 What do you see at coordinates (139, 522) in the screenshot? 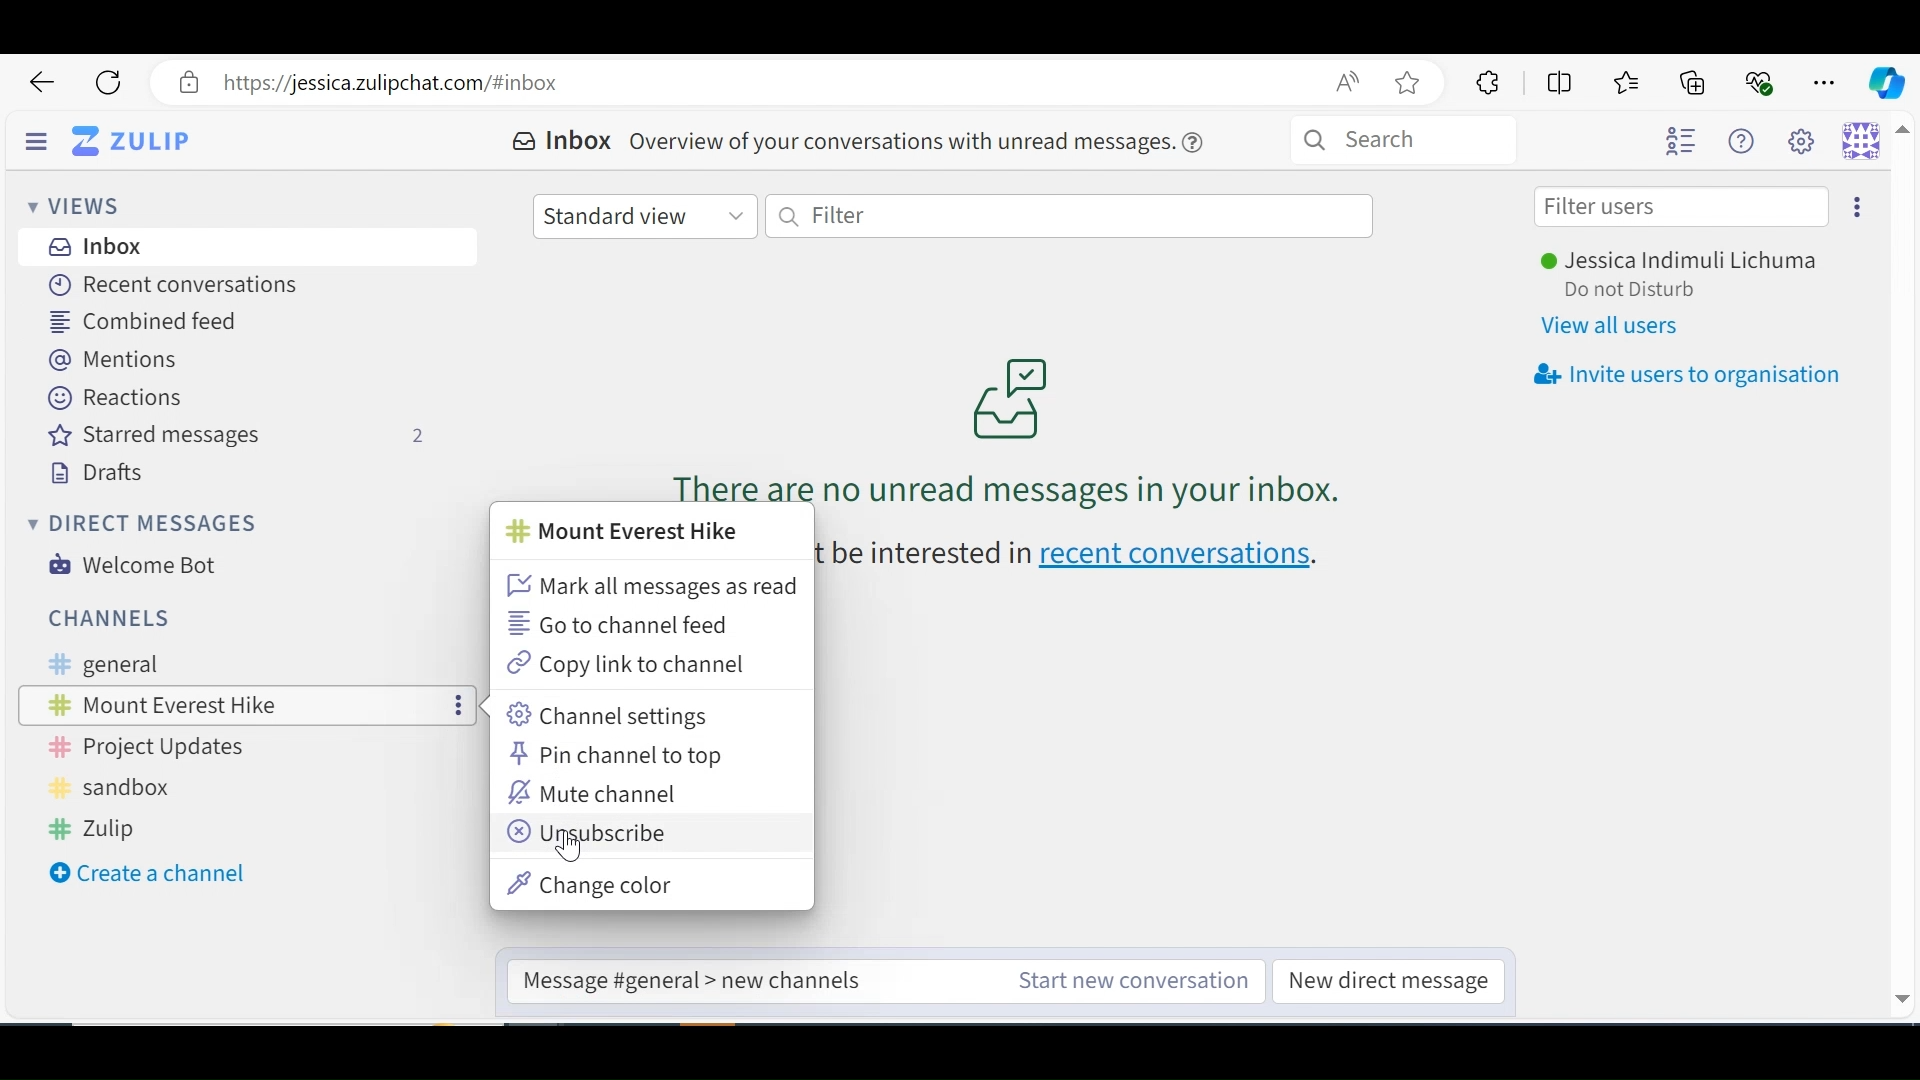
I see `Direct Messages` at bounding box center [139, 522].